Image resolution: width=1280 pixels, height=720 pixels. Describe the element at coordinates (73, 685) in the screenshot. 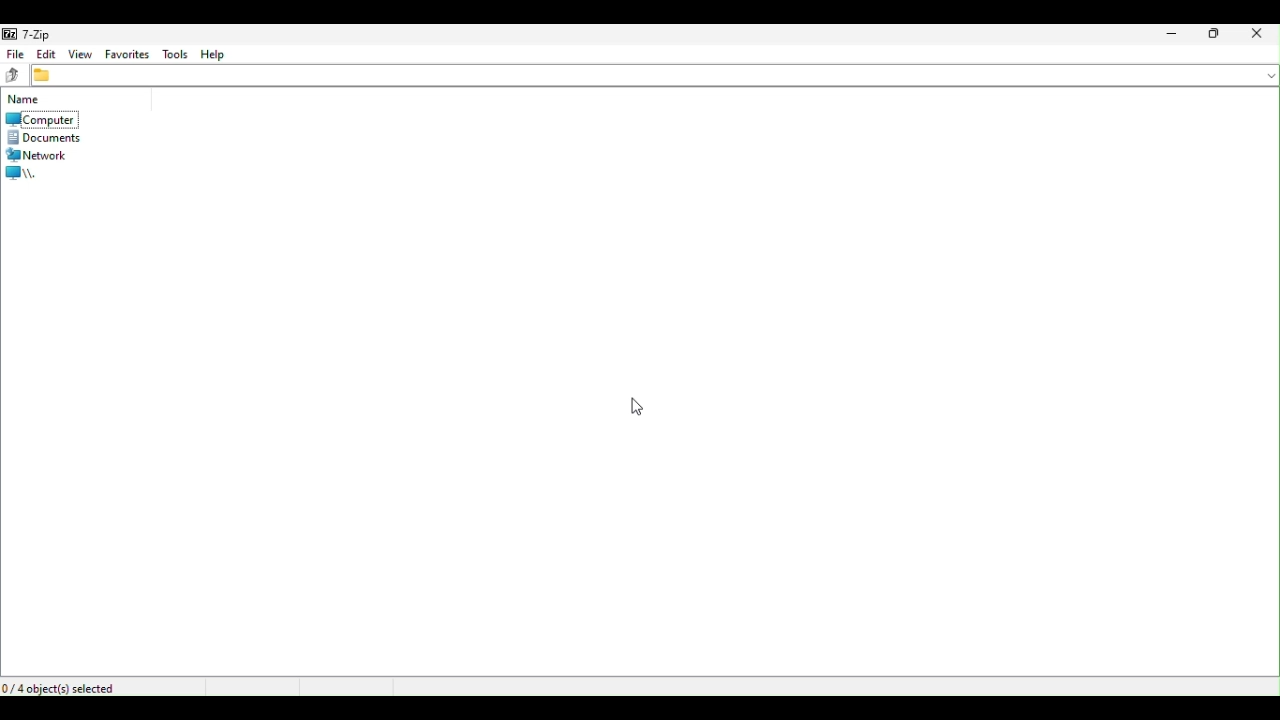

I see `4 object selected` at that location.